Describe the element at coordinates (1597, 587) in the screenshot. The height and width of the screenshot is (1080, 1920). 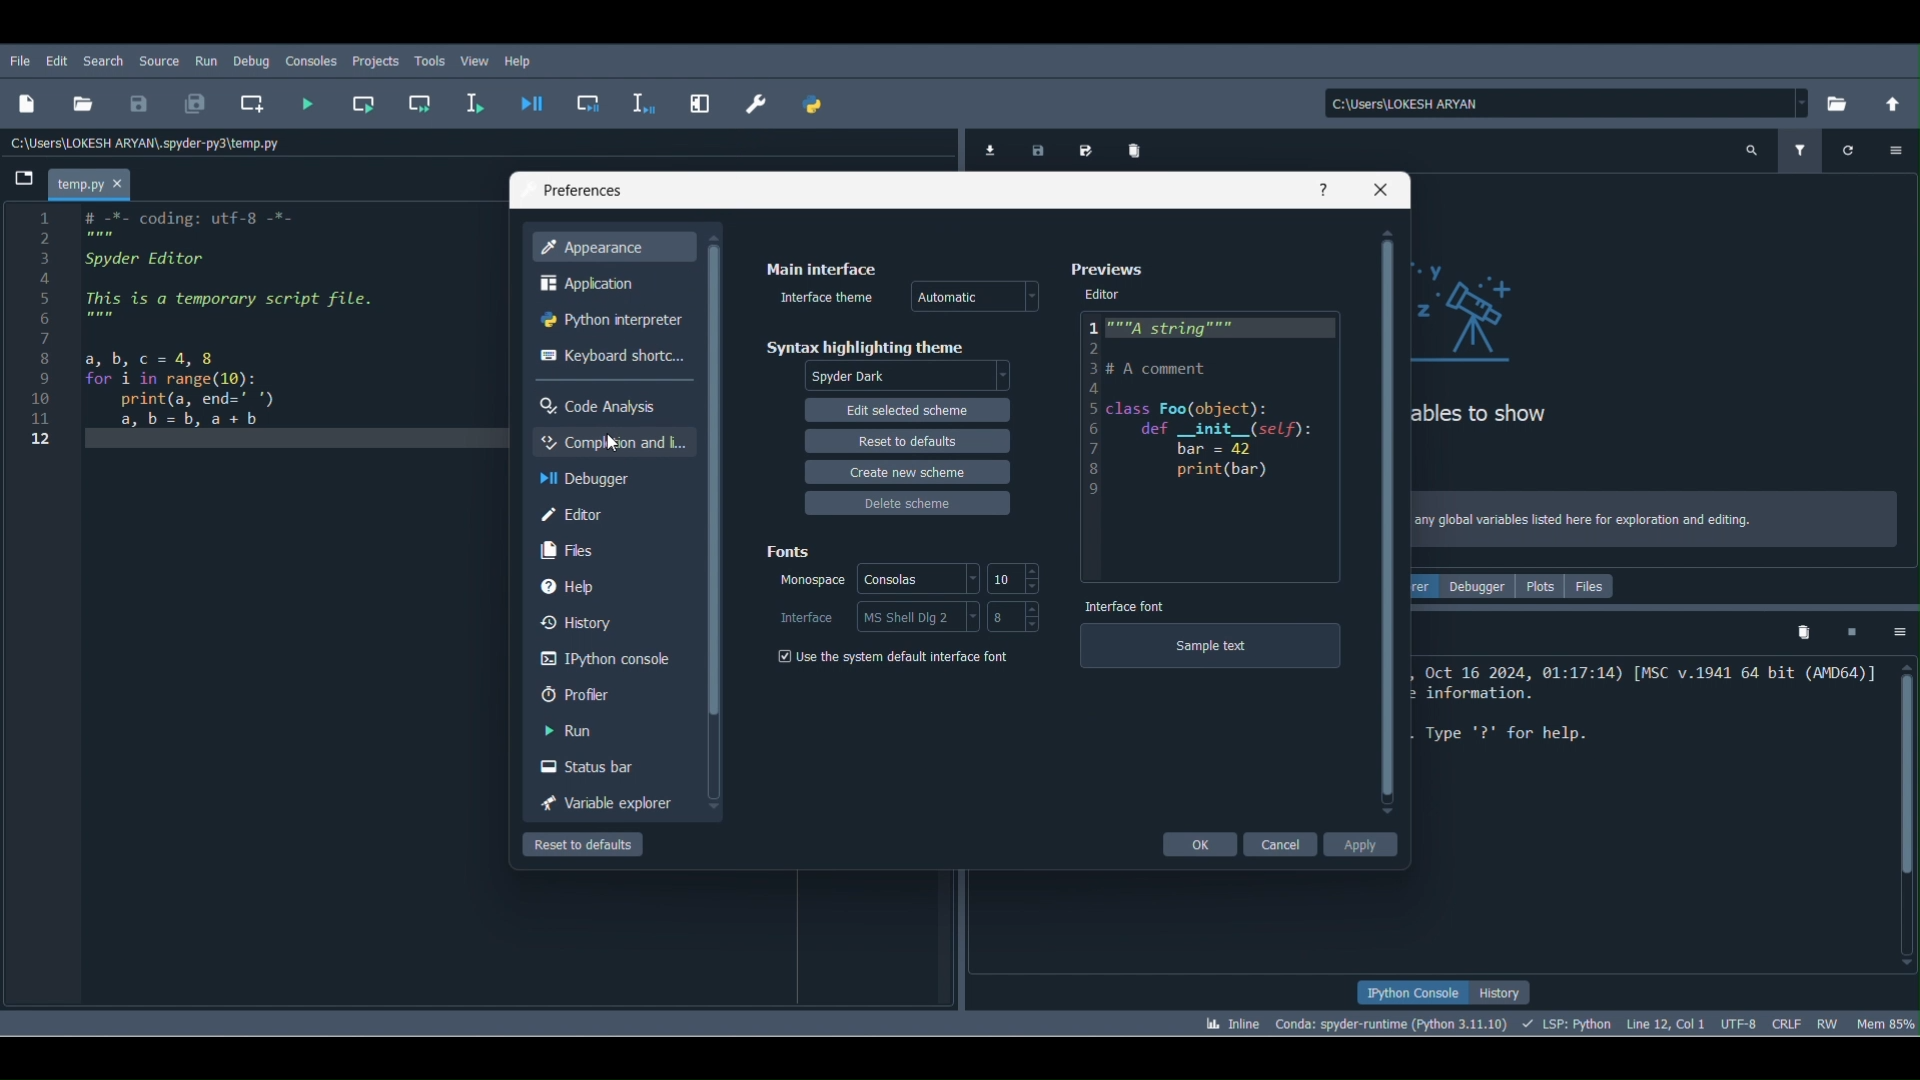
I see `Files` at that location.